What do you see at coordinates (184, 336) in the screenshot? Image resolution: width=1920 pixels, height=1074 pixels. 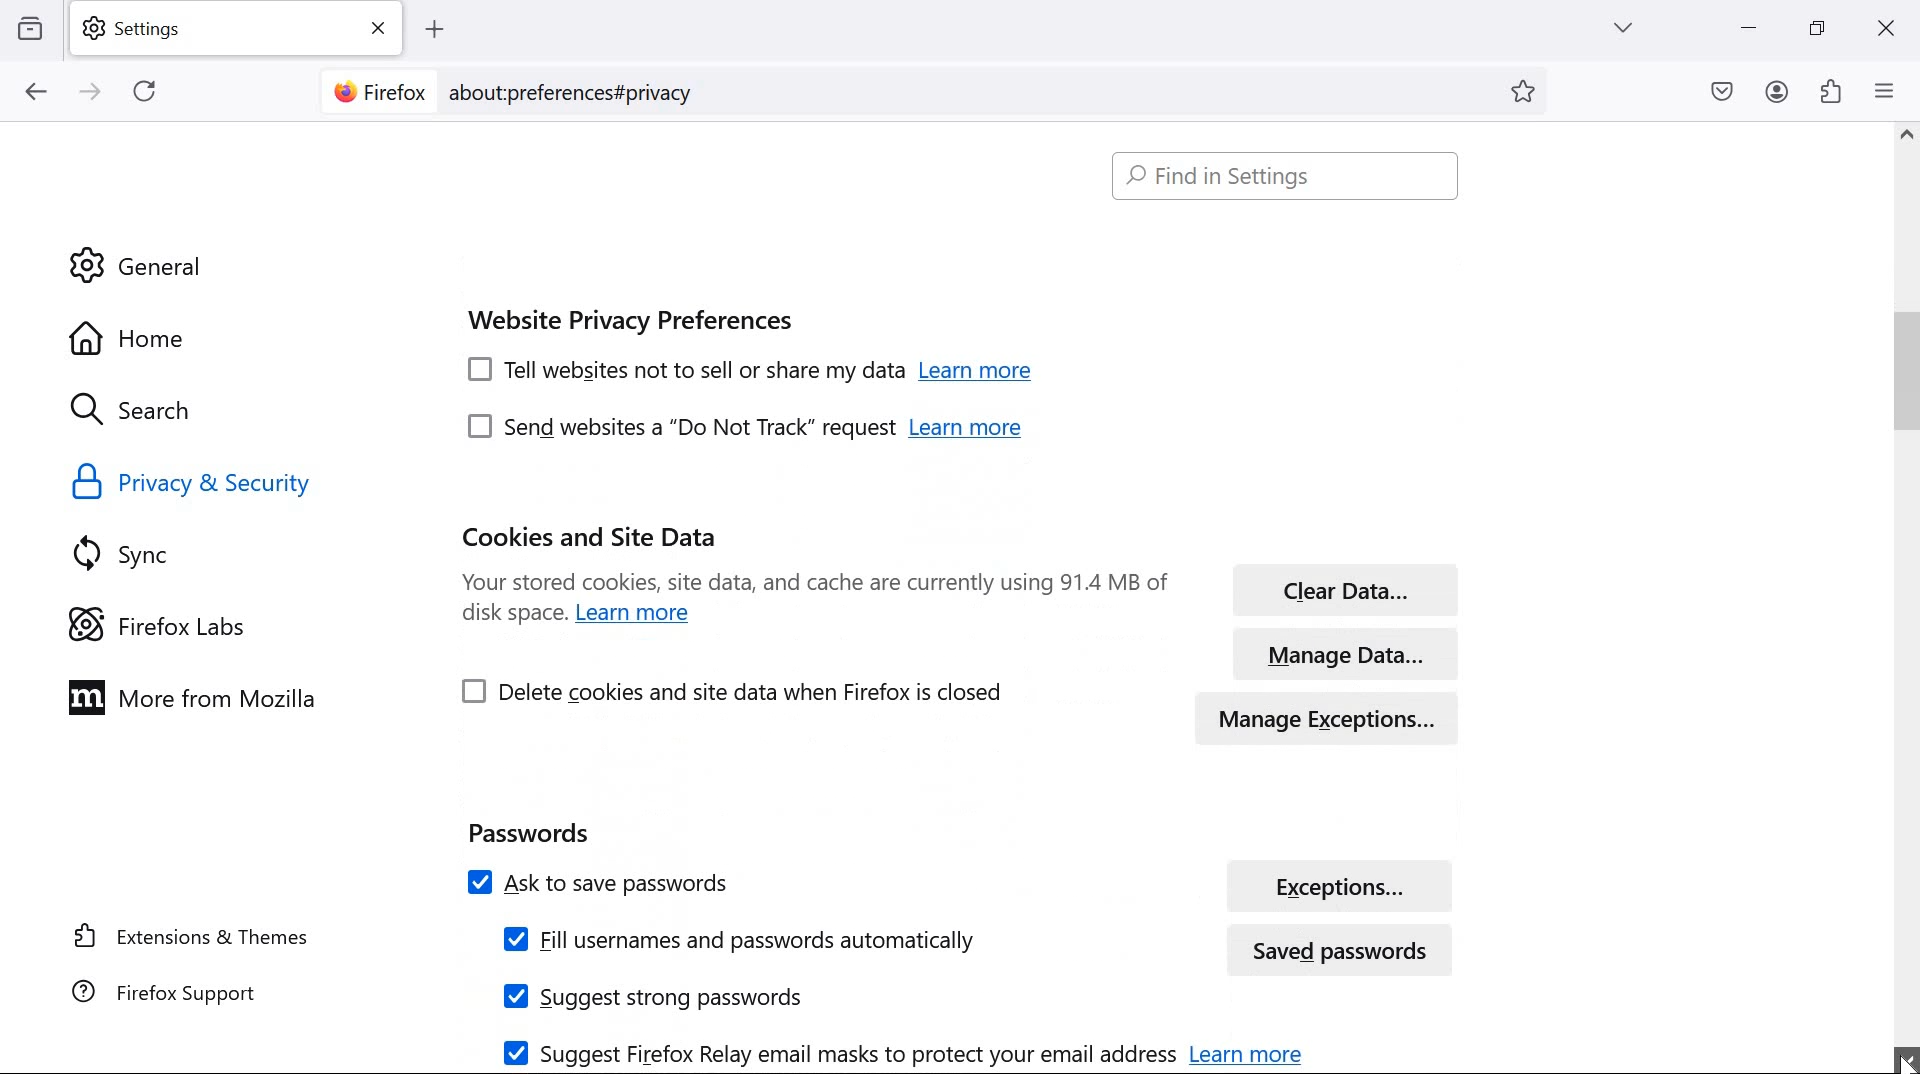 I see `Home` at bounding box center [184, 336].